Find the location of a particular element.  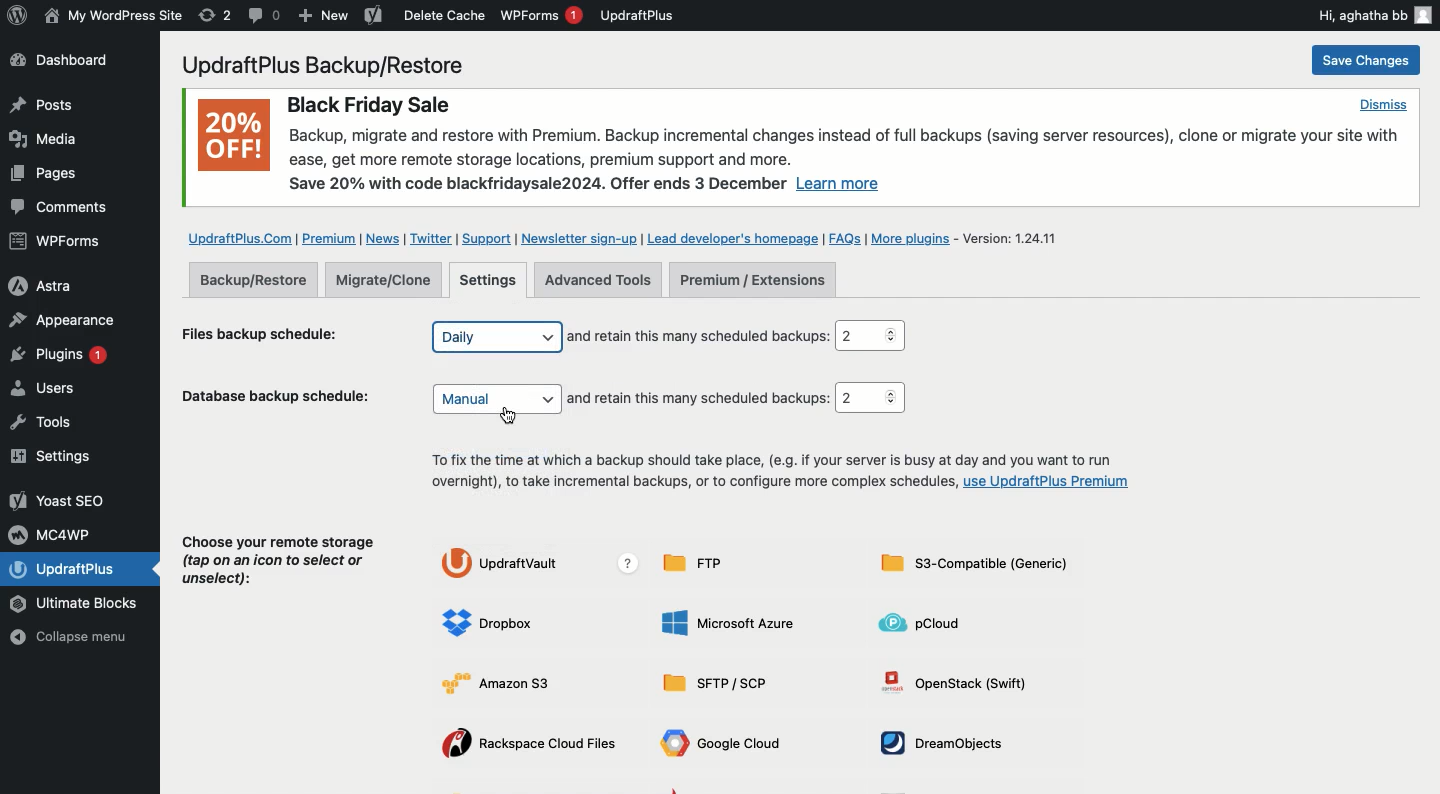

Daily is located at coordinates (495, 336).